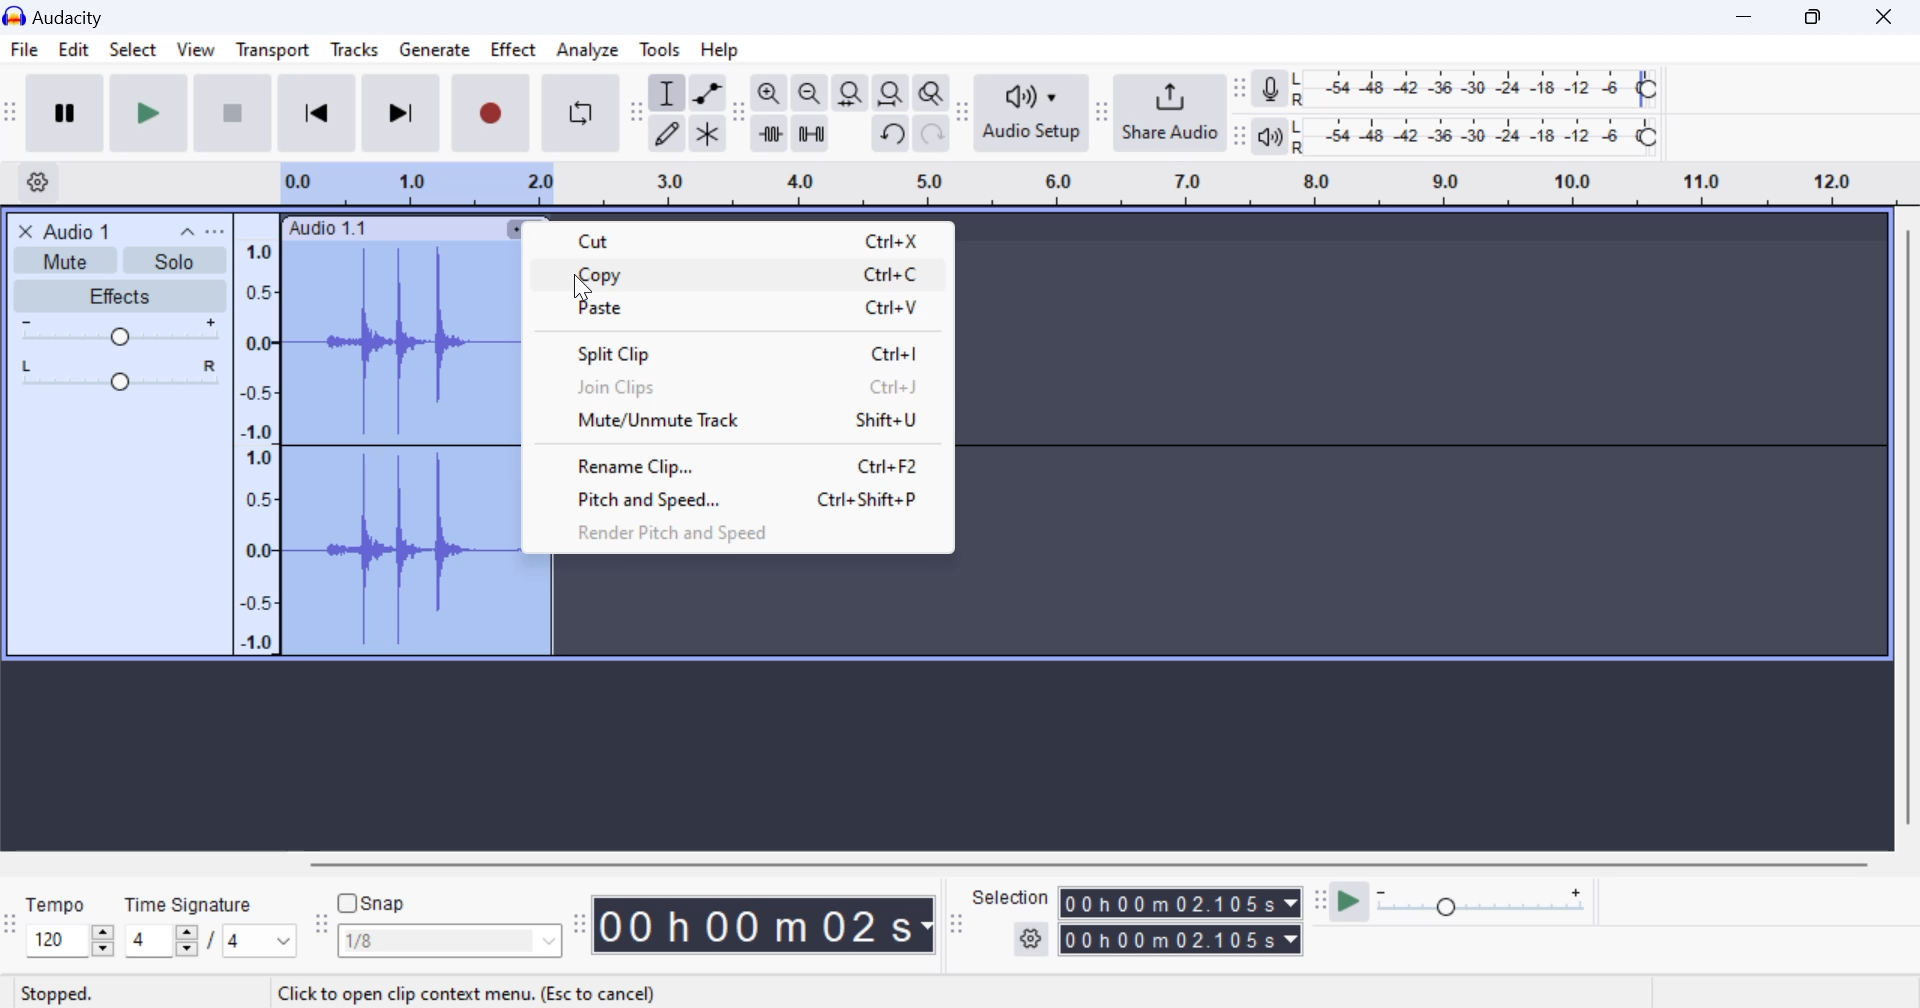  Describe the element at coordinates (1475, 137) in the screenshot. I see `Playback Level` at that location.